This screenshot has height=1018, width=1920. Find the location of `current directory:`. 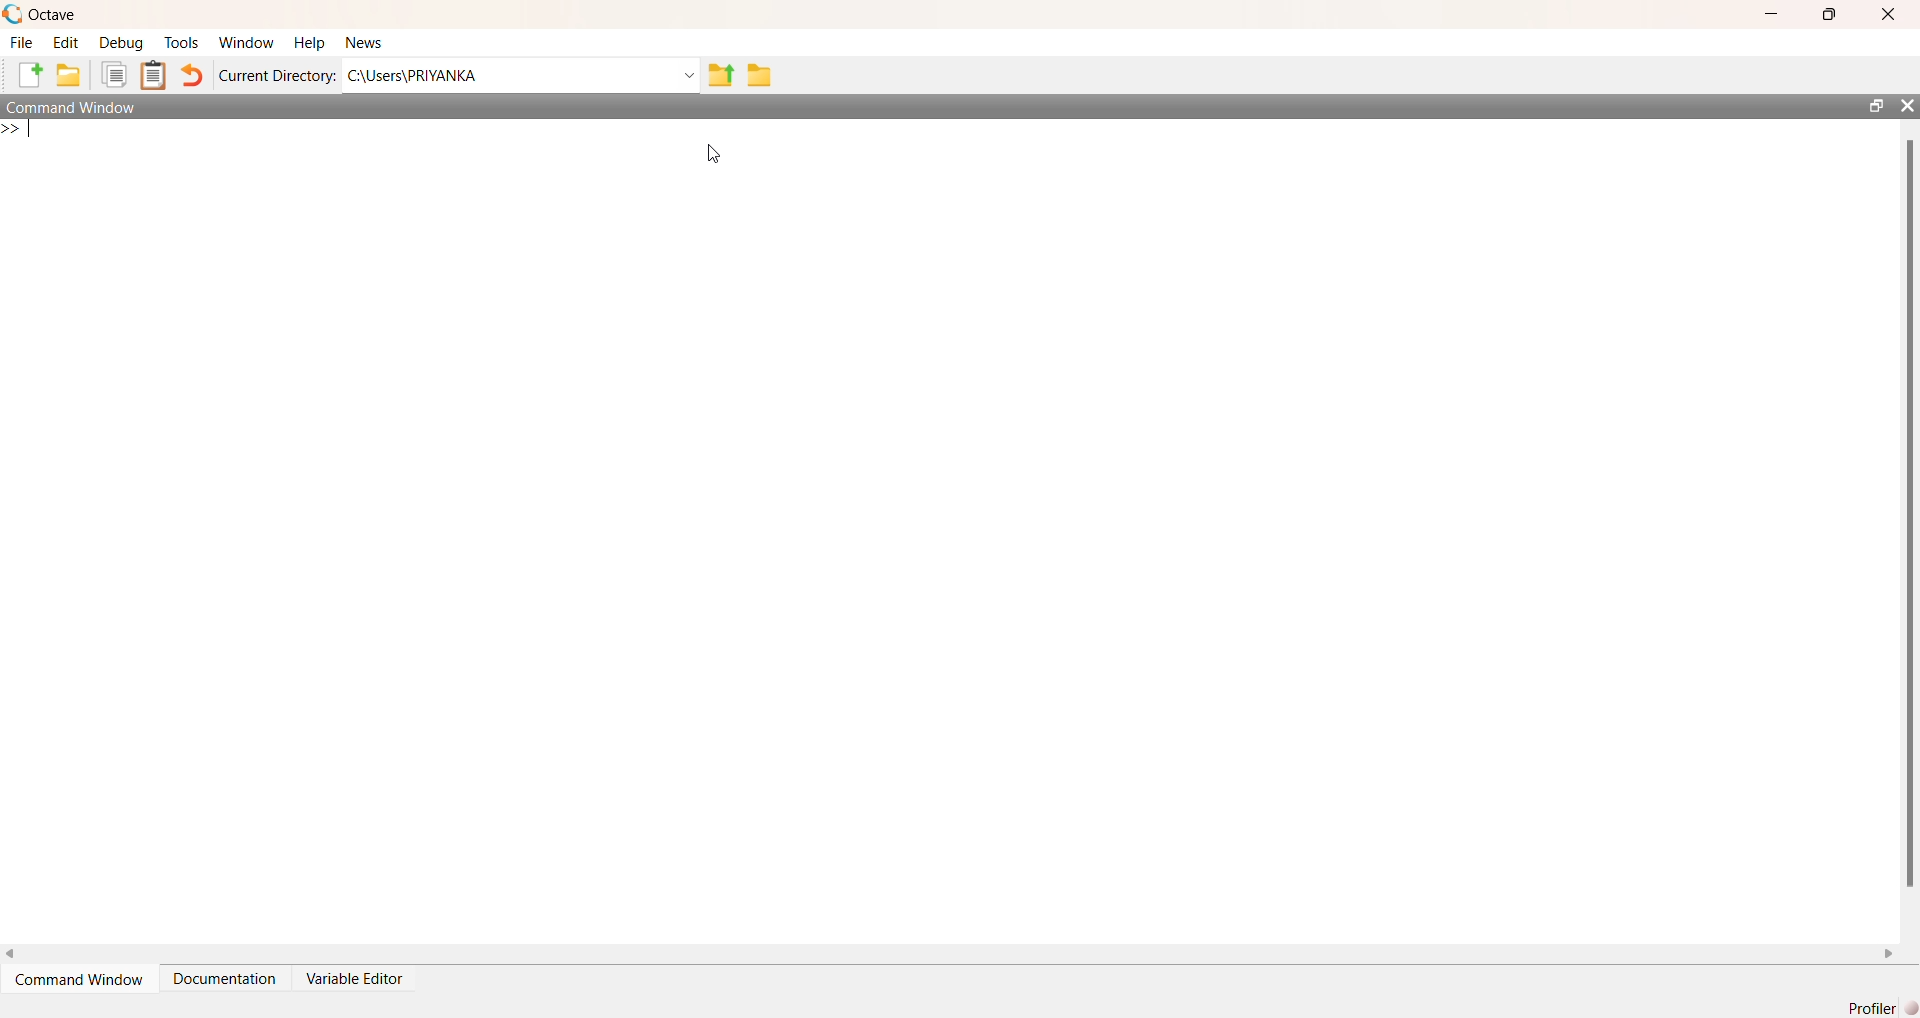

current directory: is located at coordinates (279, 76).